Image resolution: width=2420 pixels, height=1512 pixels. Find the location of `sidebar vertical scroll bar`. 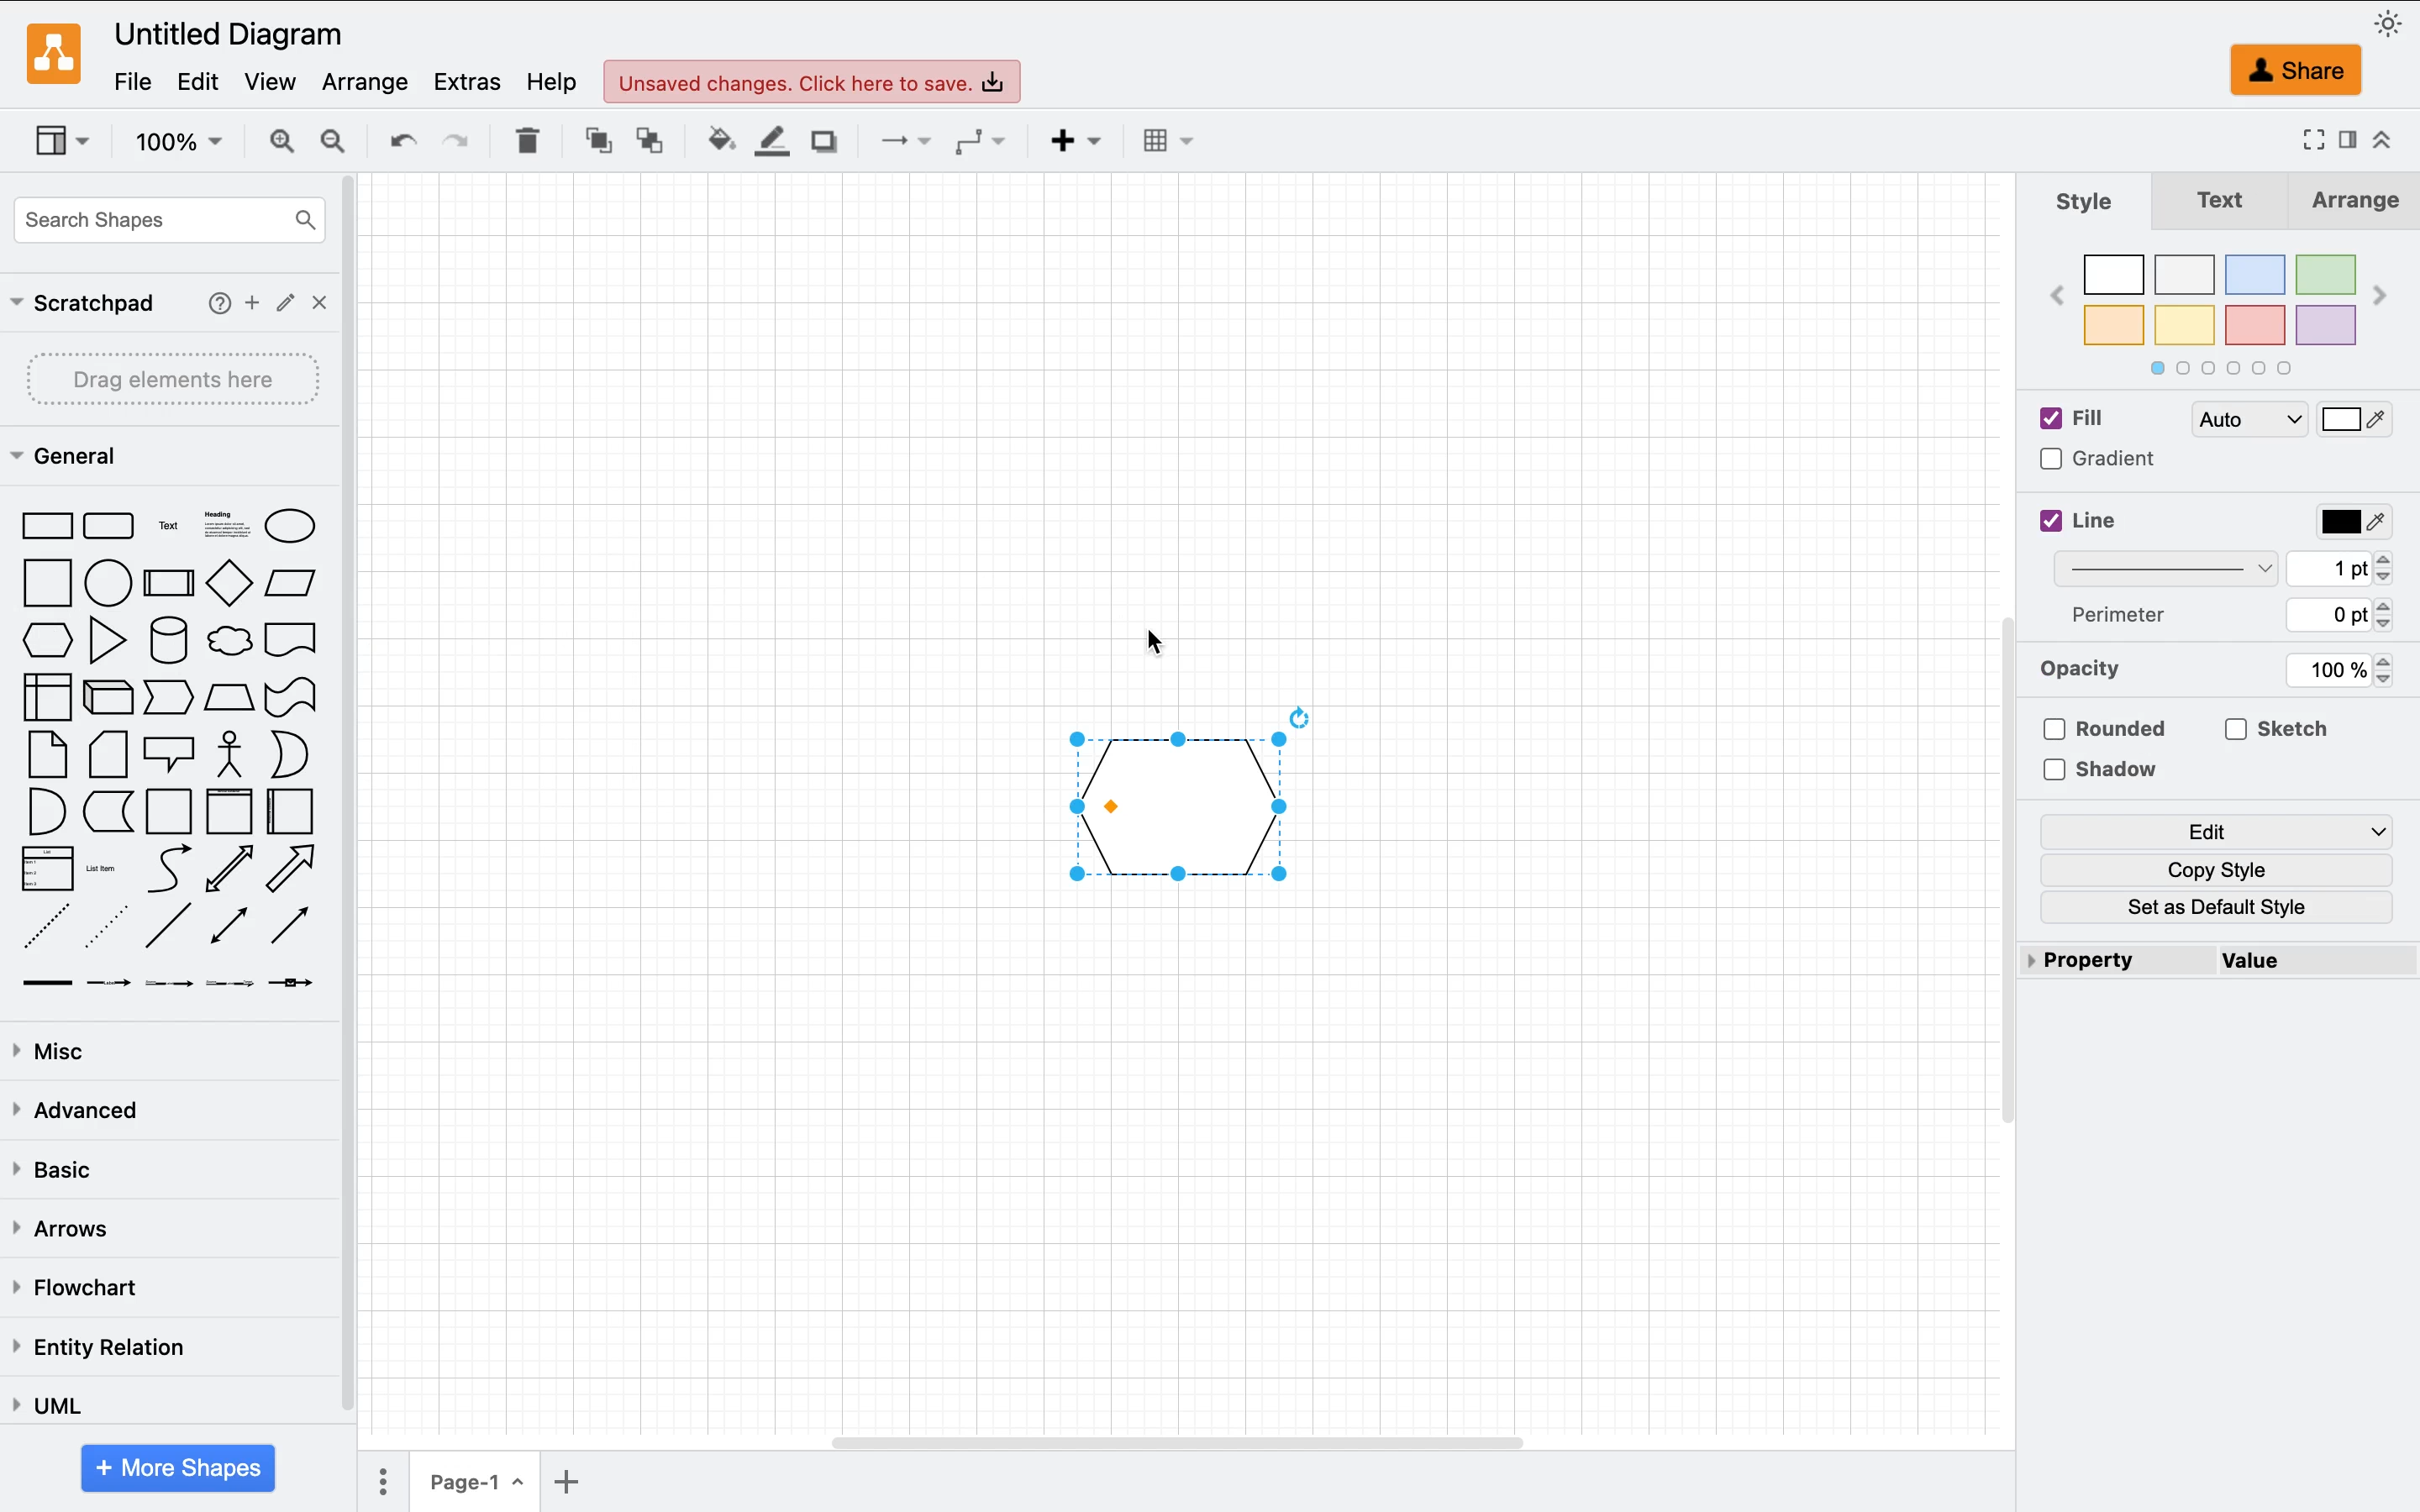

sidebar vertical scroll bar is located at coordinates (355, 794).